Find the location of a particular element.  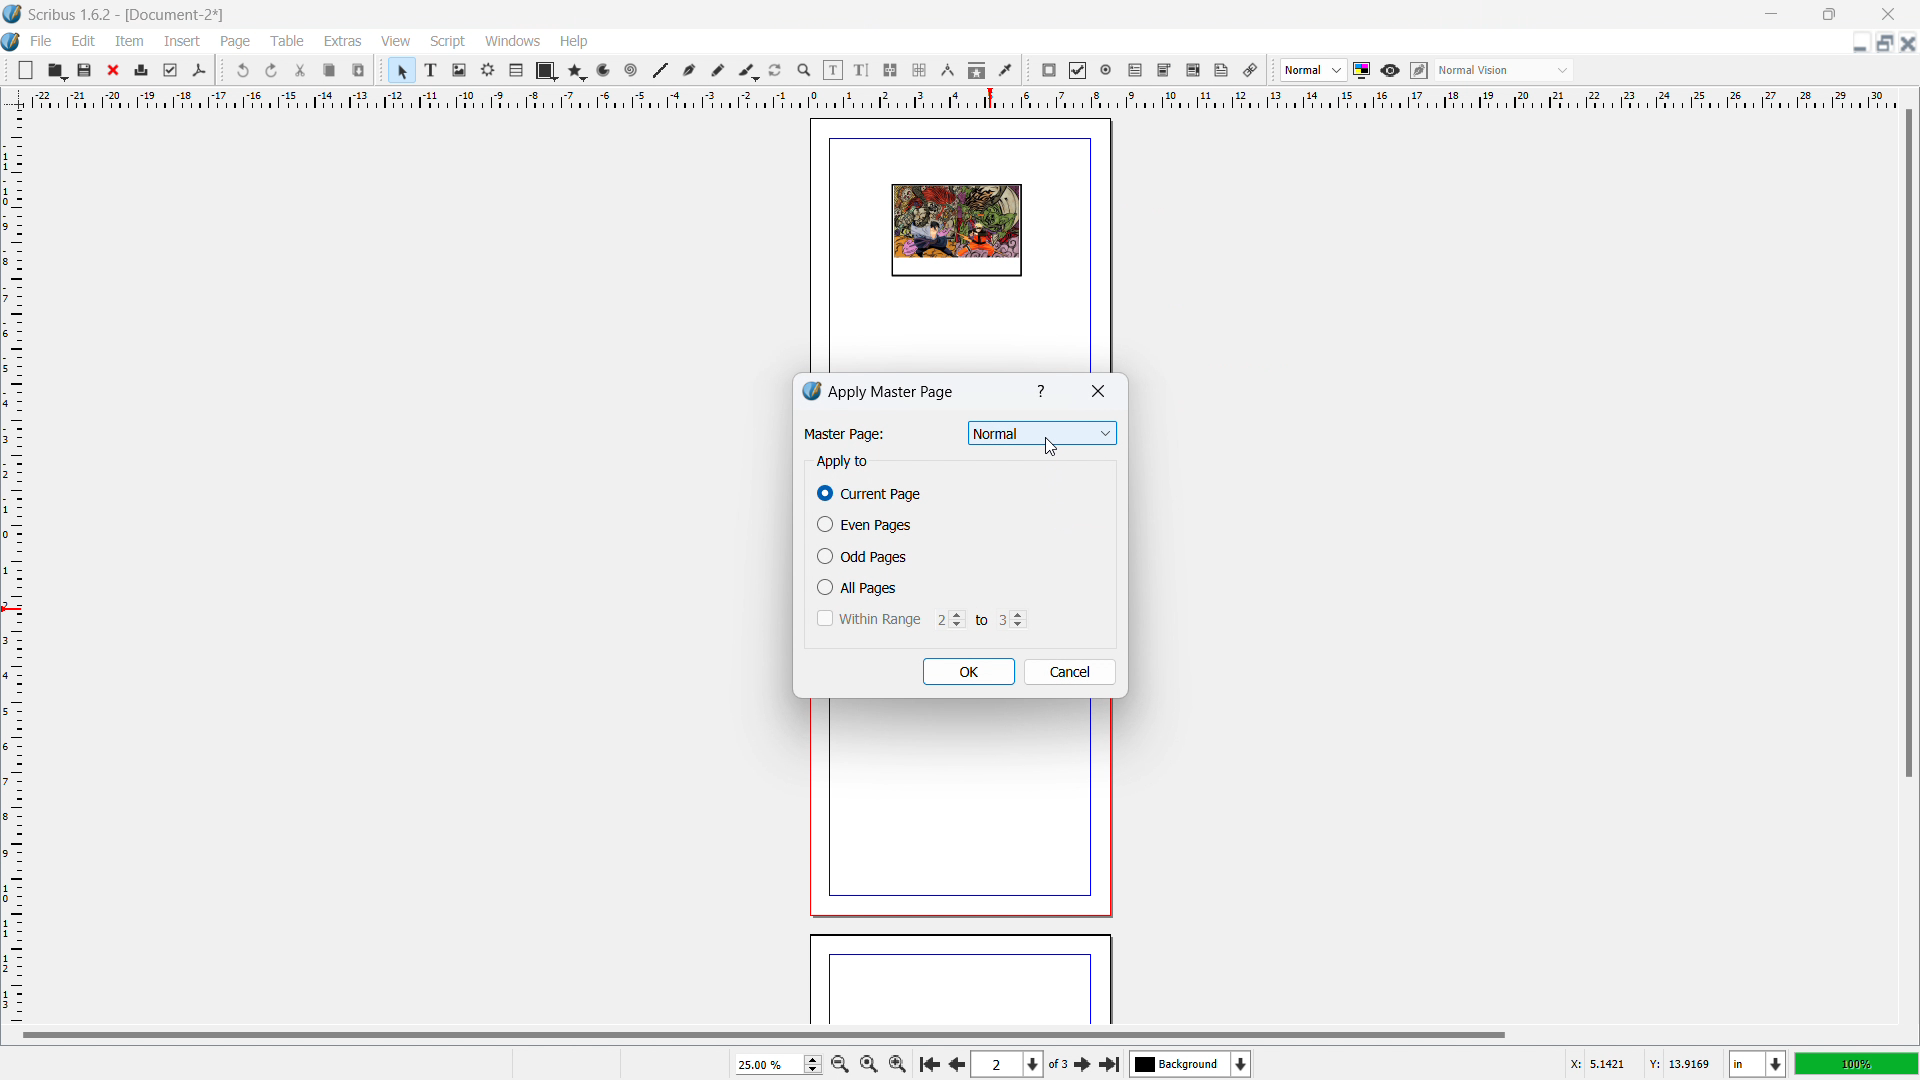

last page is located at coordinates (1109, 1061).